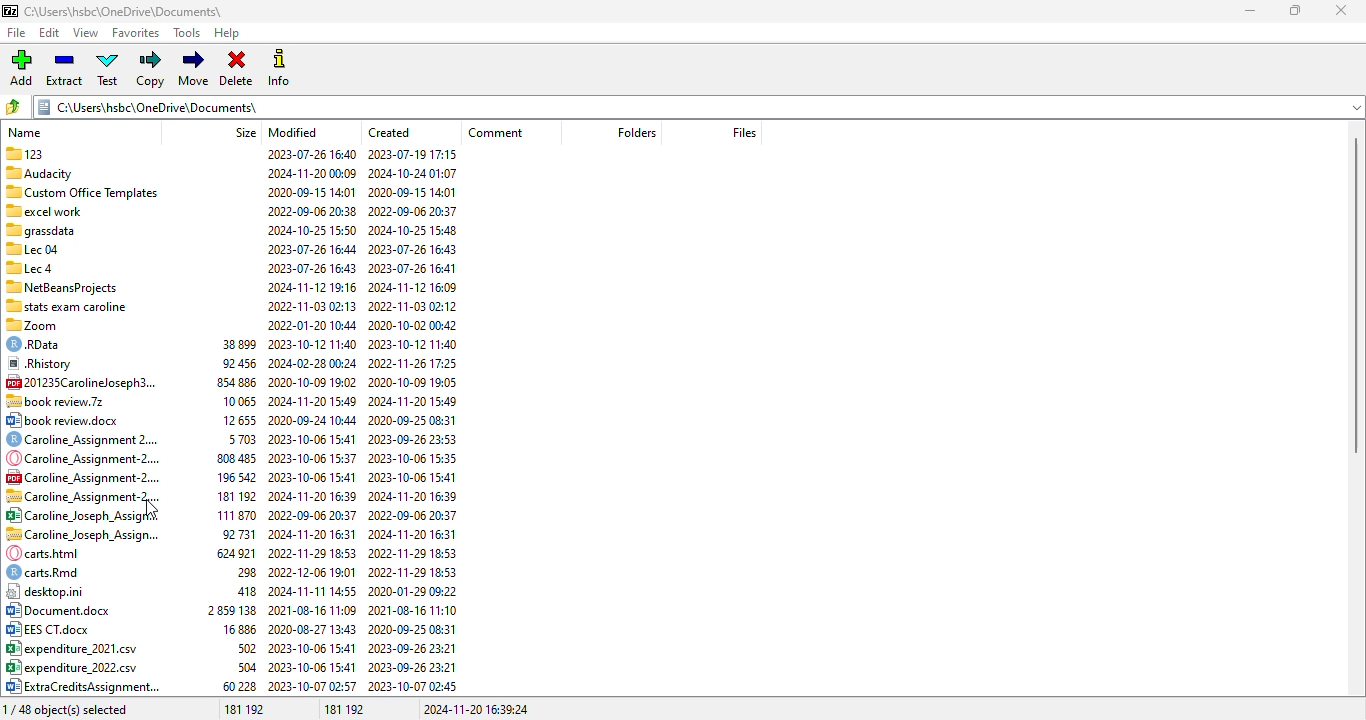 The width and height of the screenshot is (1366, 720). I want to click on  Caroline Assignment-2.... 181192 2024-11-20 16:39 2024-11-20 16:39, so click(231, 495).